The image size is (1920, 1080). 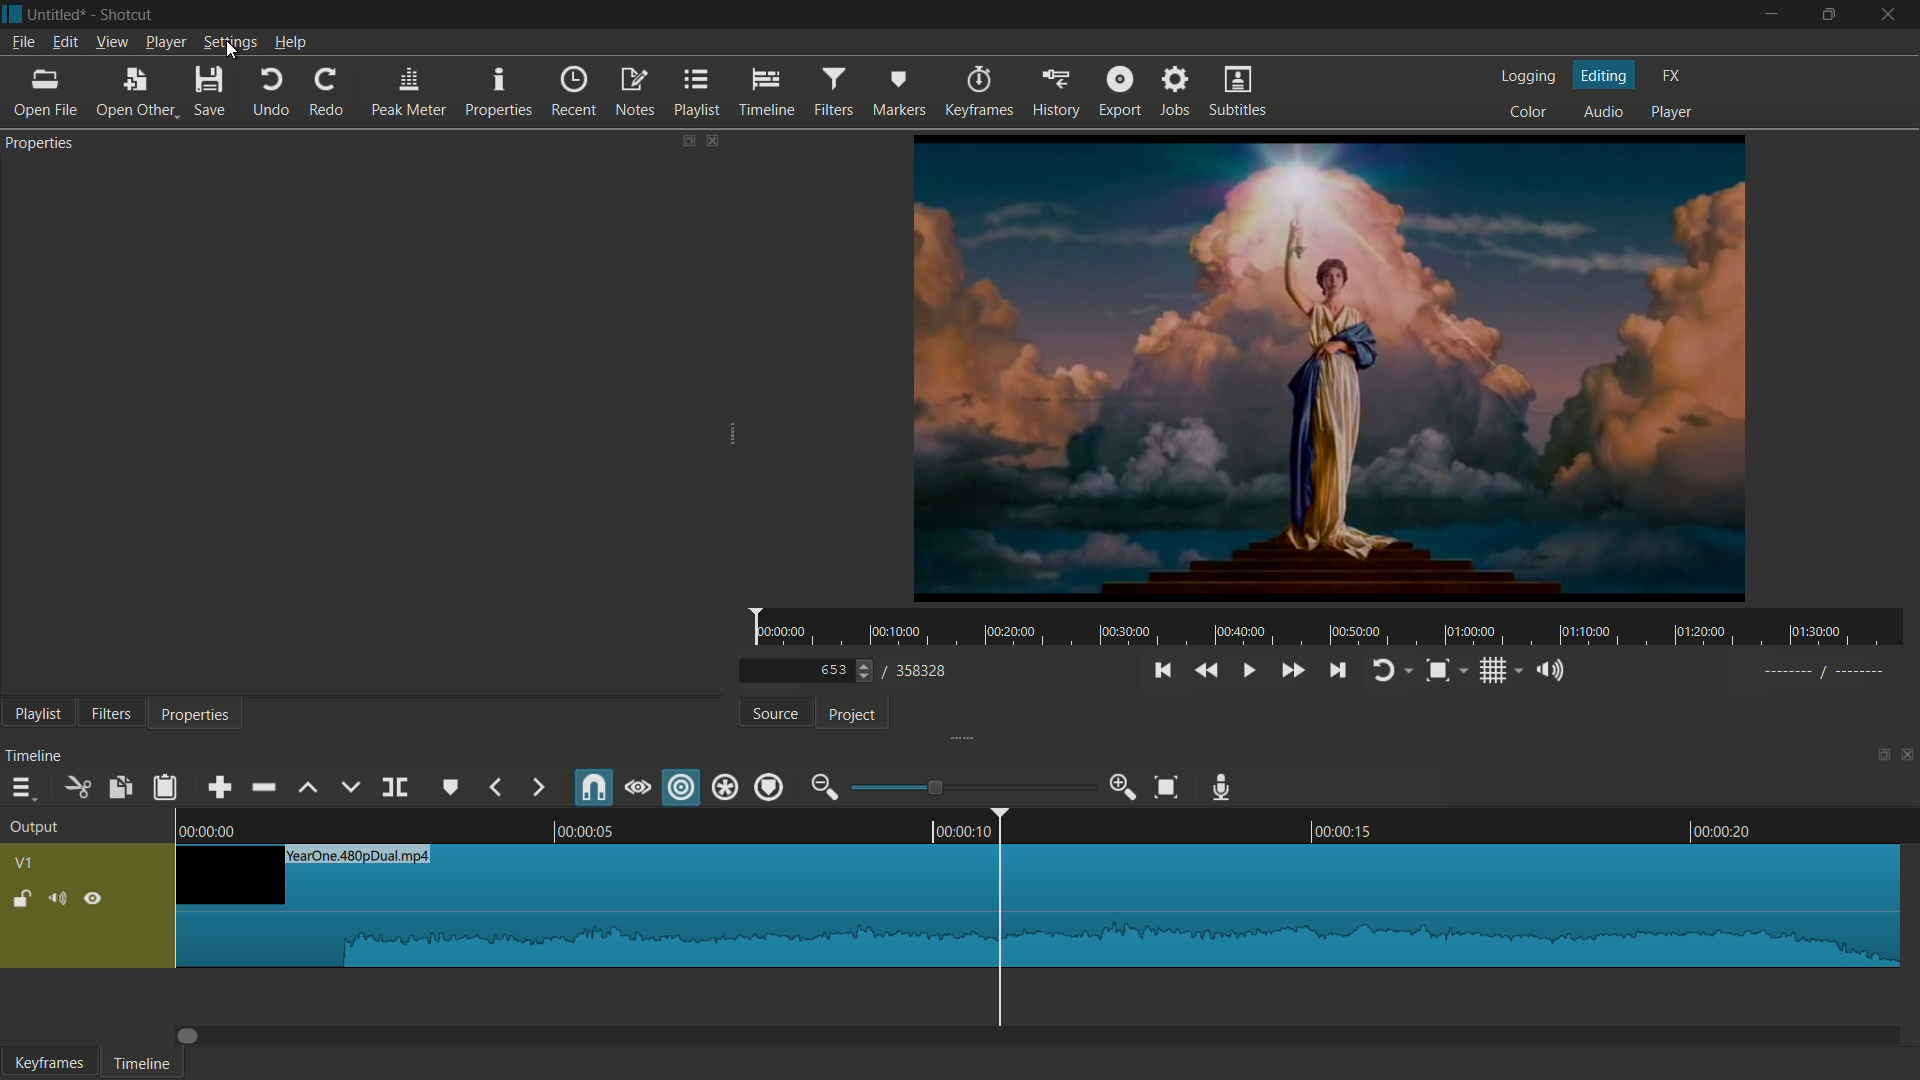 I want to click on properties, so click(x=501, y=91).